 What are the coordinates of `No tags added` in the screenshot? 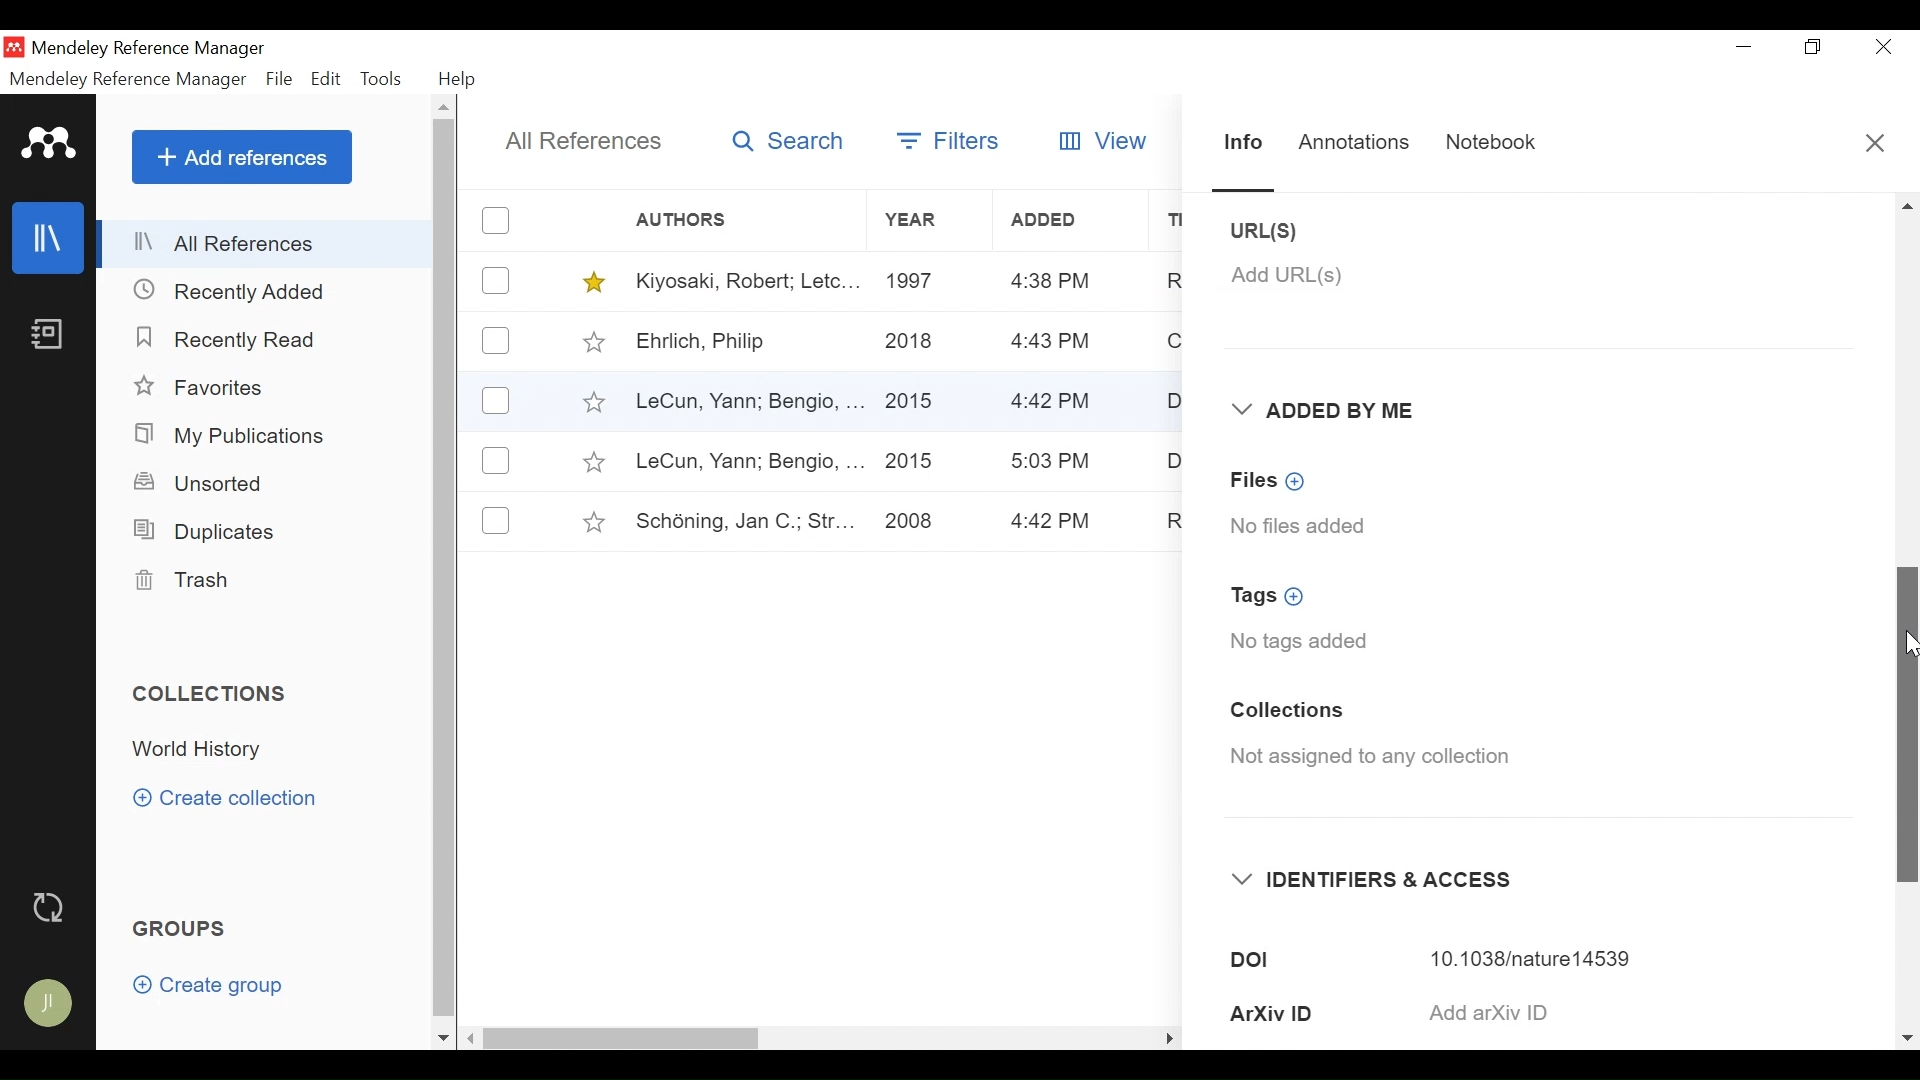 It's located at (1300, 643).